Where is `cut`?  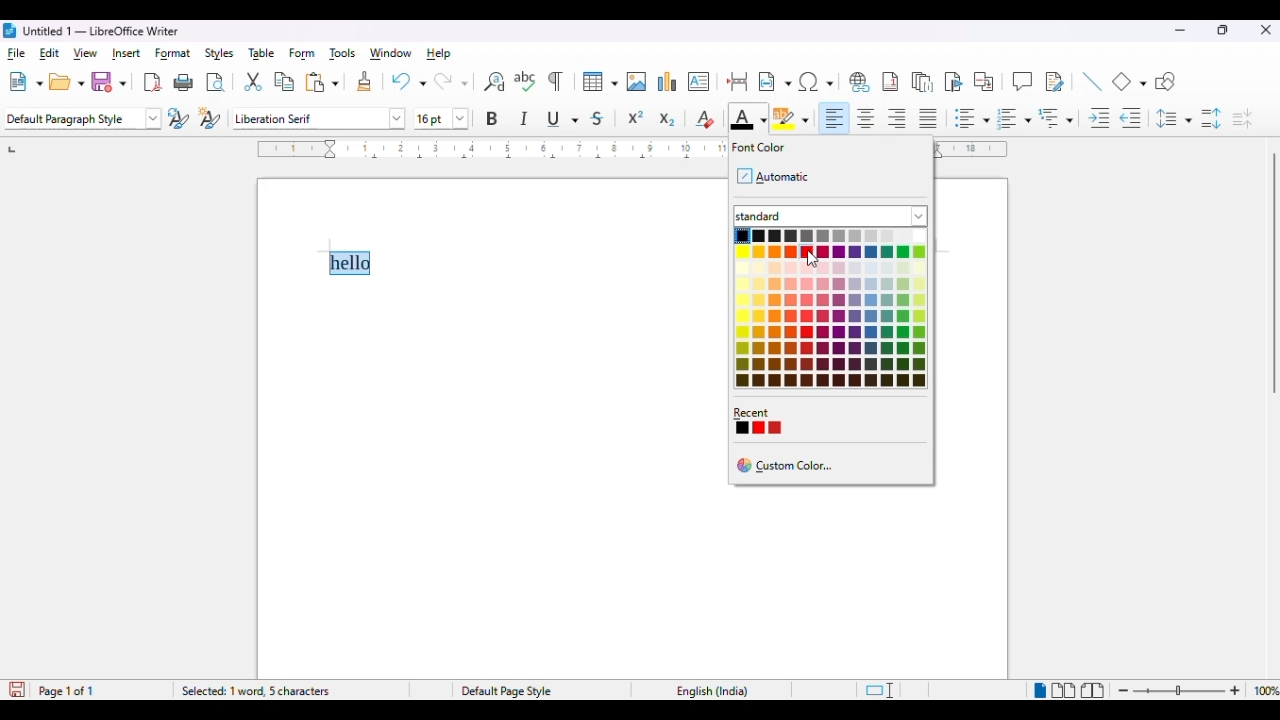 cut is located at coordinates (253, 82).